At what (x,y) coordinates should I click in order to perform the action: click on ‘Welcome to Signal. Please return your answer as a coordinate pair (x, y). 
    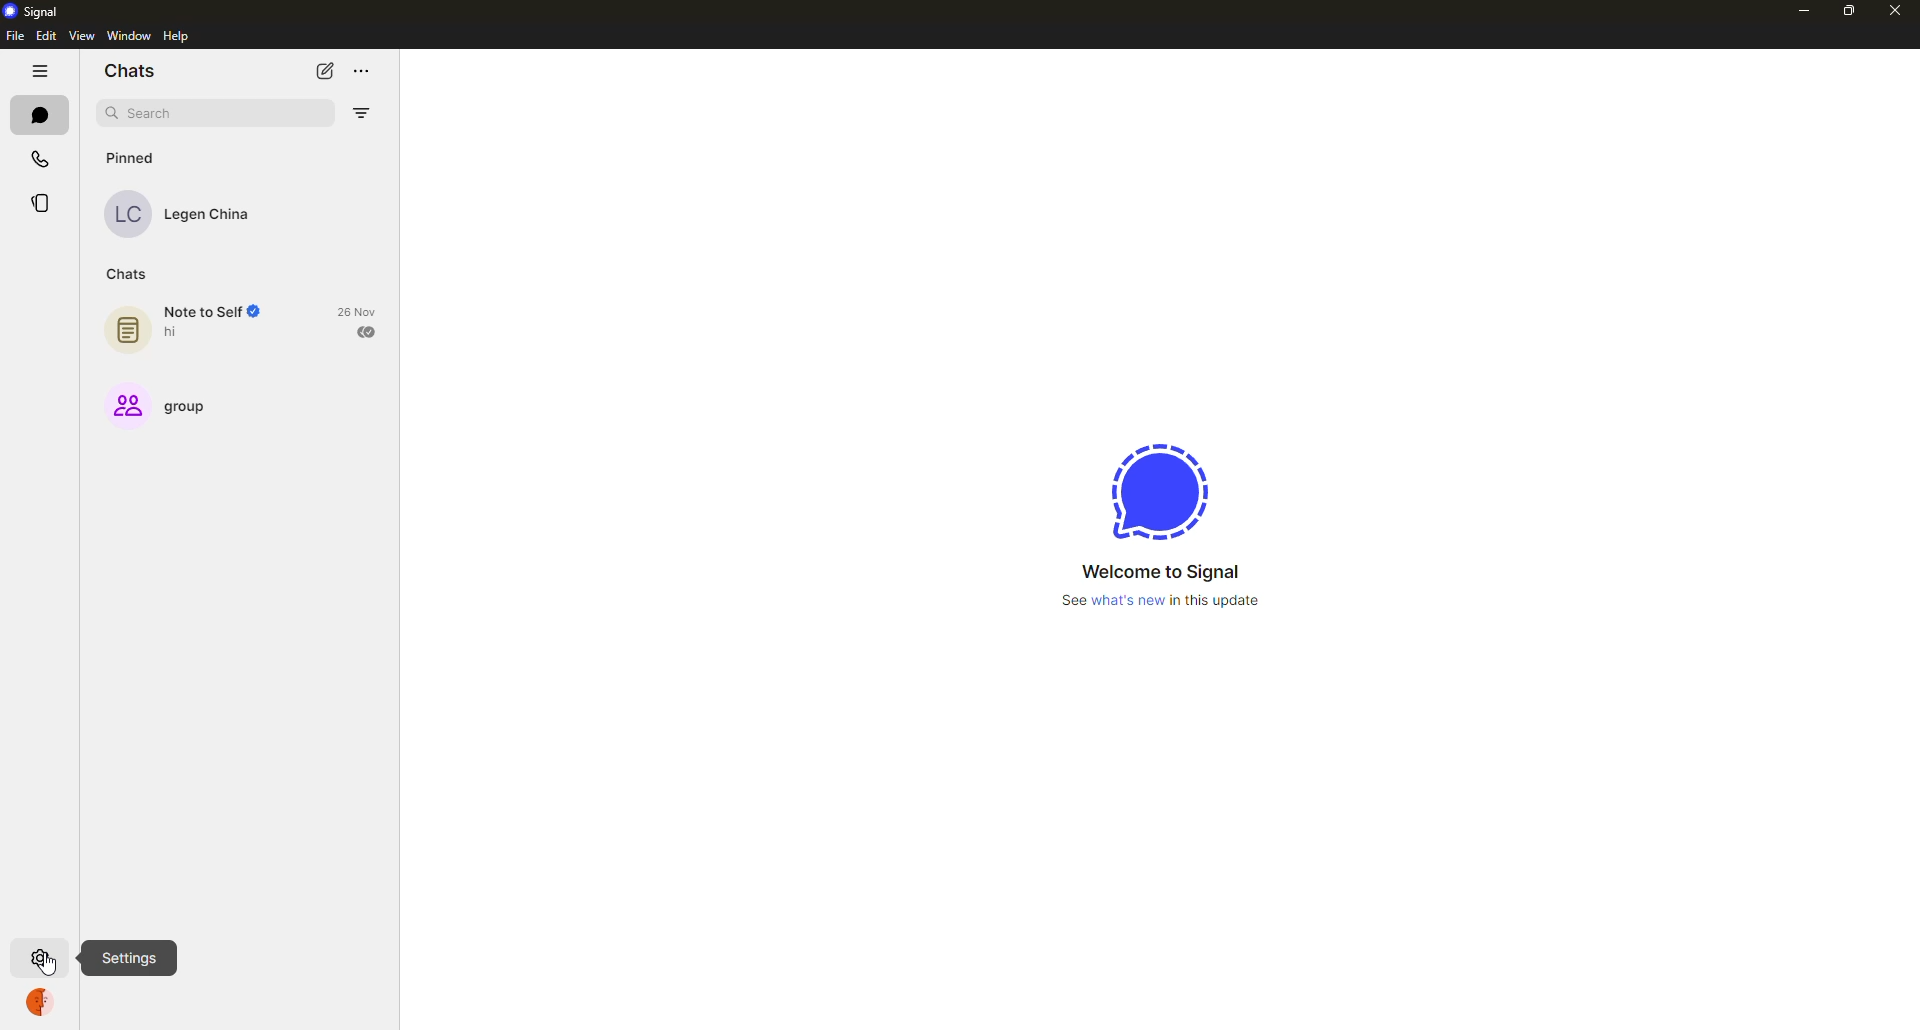
    Looking at the image, I should click on (1166, 572).